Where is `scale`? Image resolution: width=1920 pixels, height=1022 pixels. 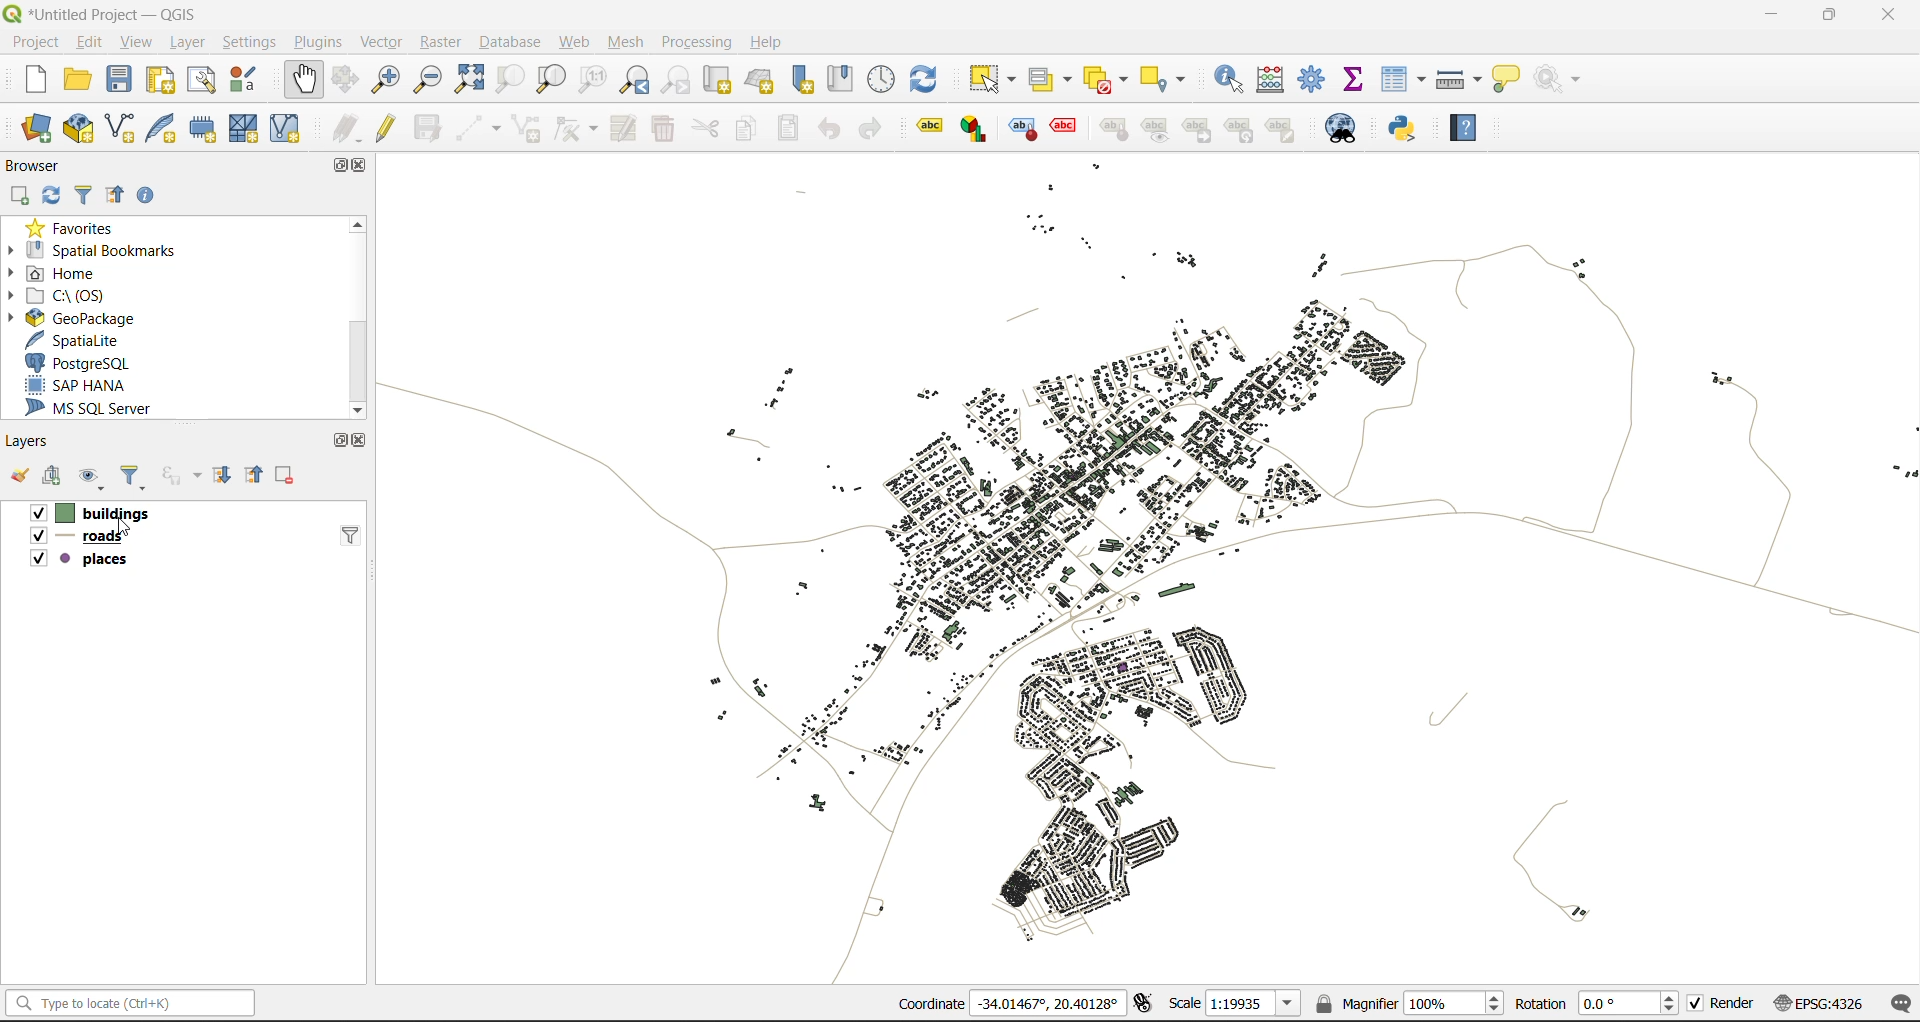
scale is located at coordinates (1236, 1004).